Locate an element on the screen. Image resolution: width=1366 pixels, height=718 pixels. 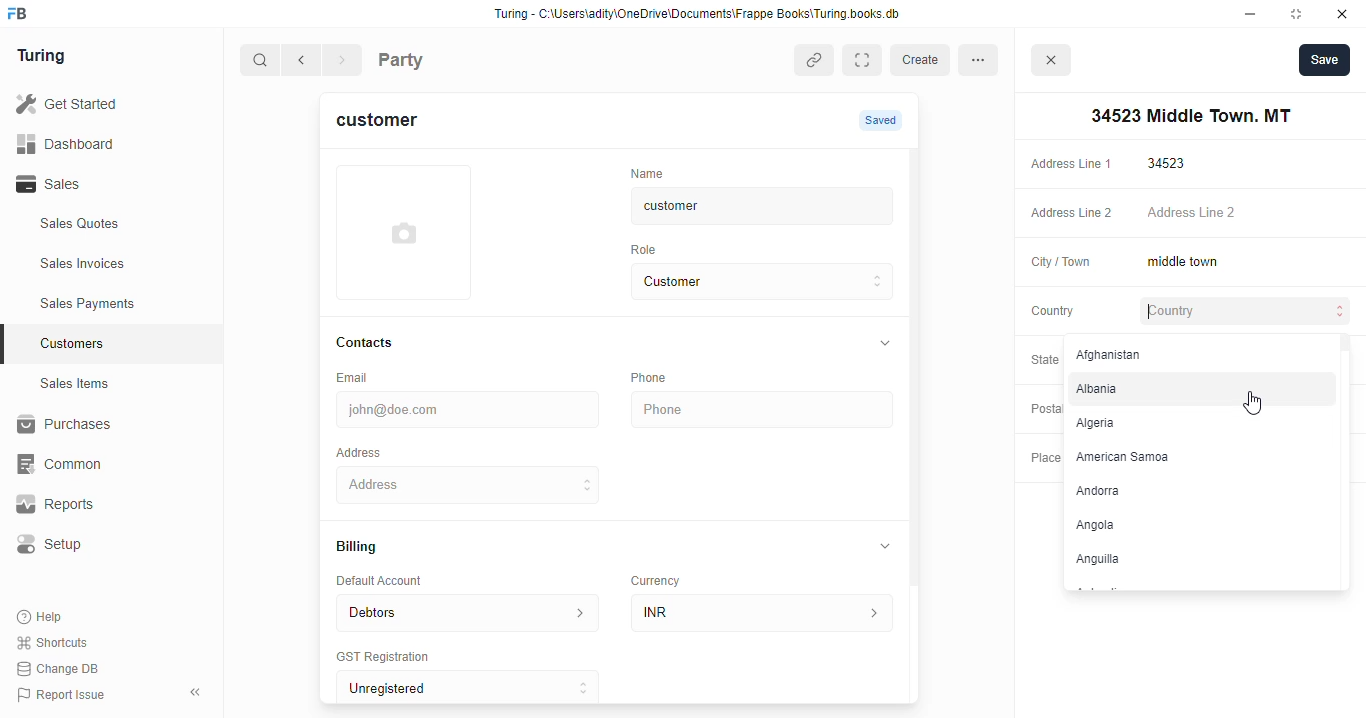
Shortcuts is located at coordinates (58, 643).